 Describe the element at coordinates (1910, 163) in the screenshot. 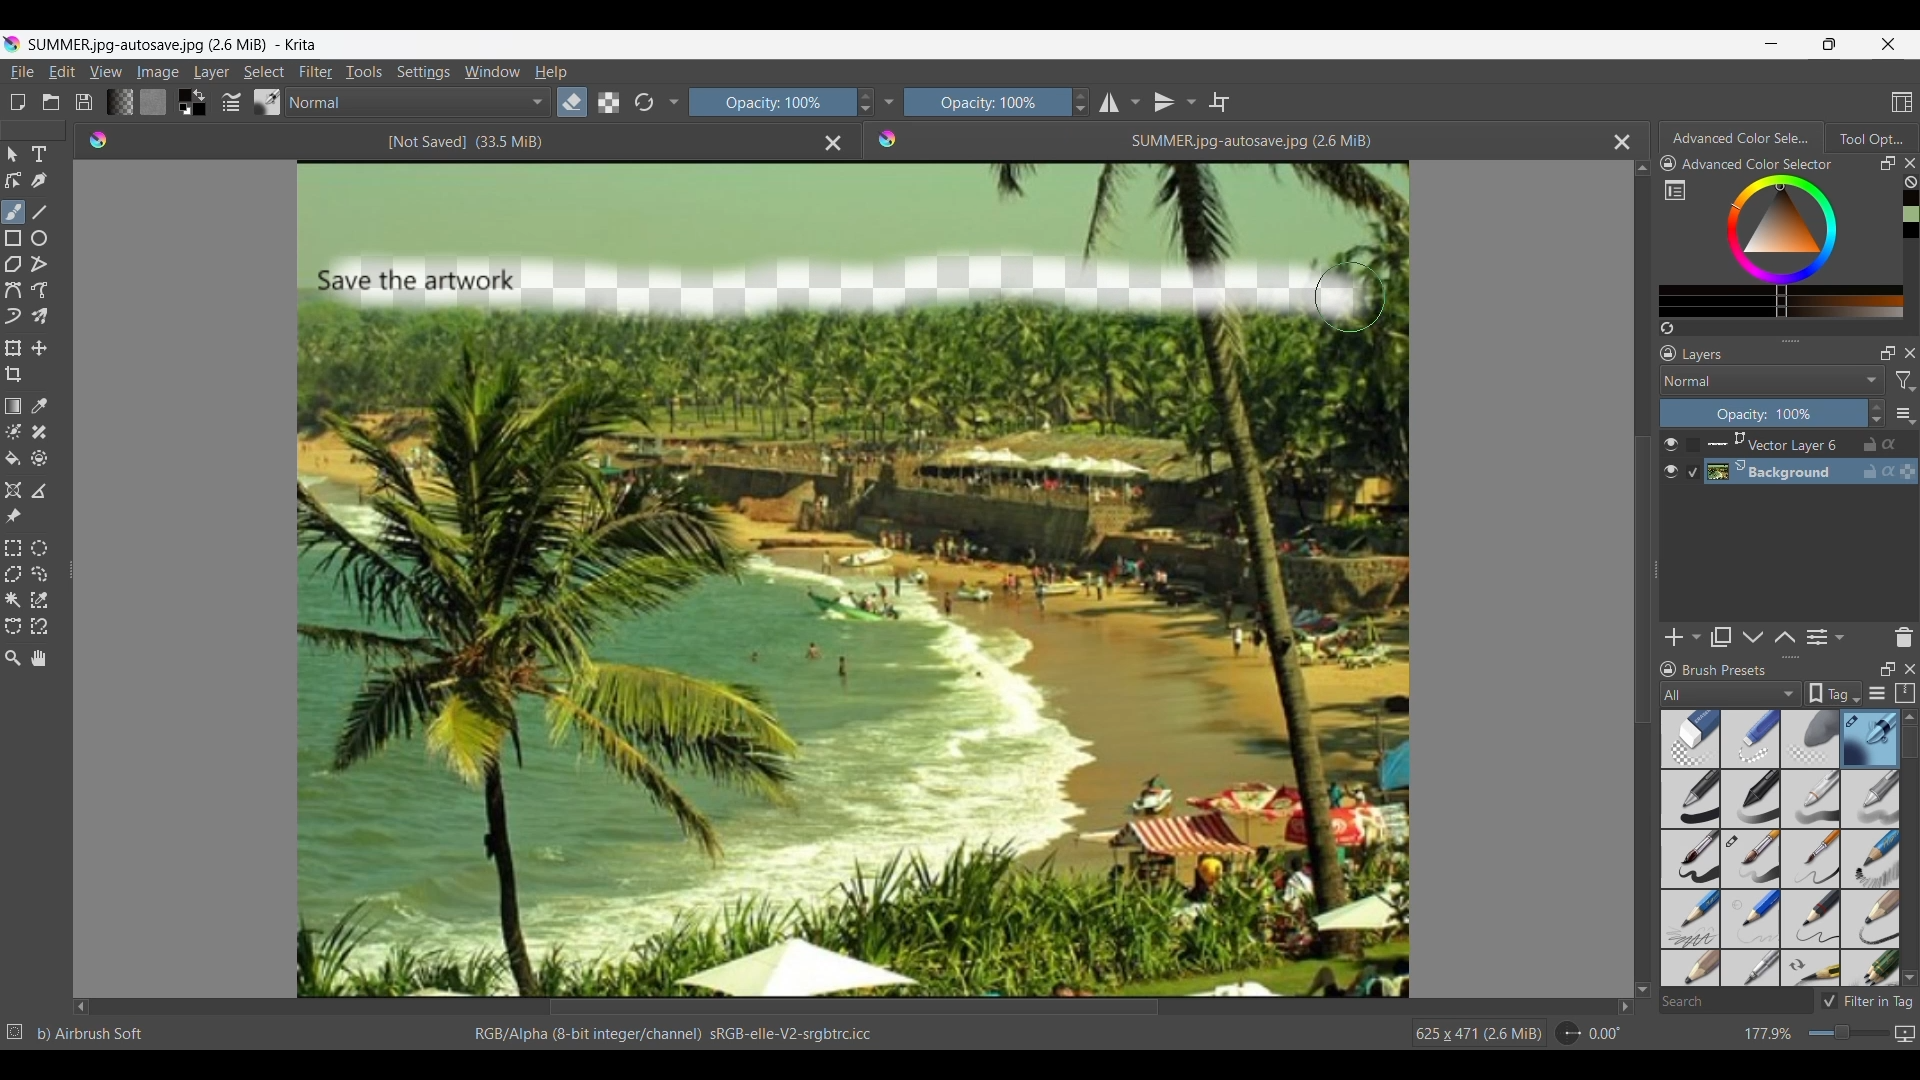

I see `Close color panel` at that location.